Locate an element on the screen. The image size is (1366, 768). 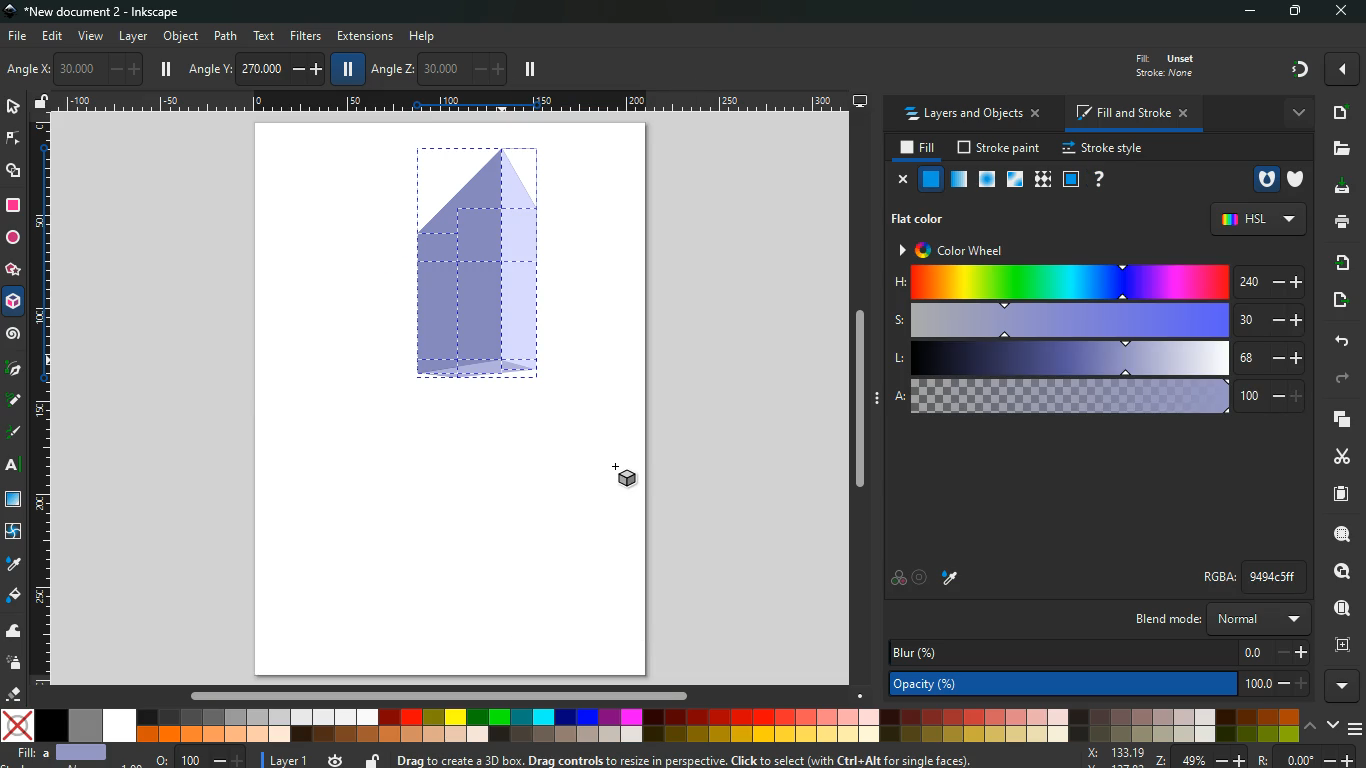
help is located at coordinates (429, 36).